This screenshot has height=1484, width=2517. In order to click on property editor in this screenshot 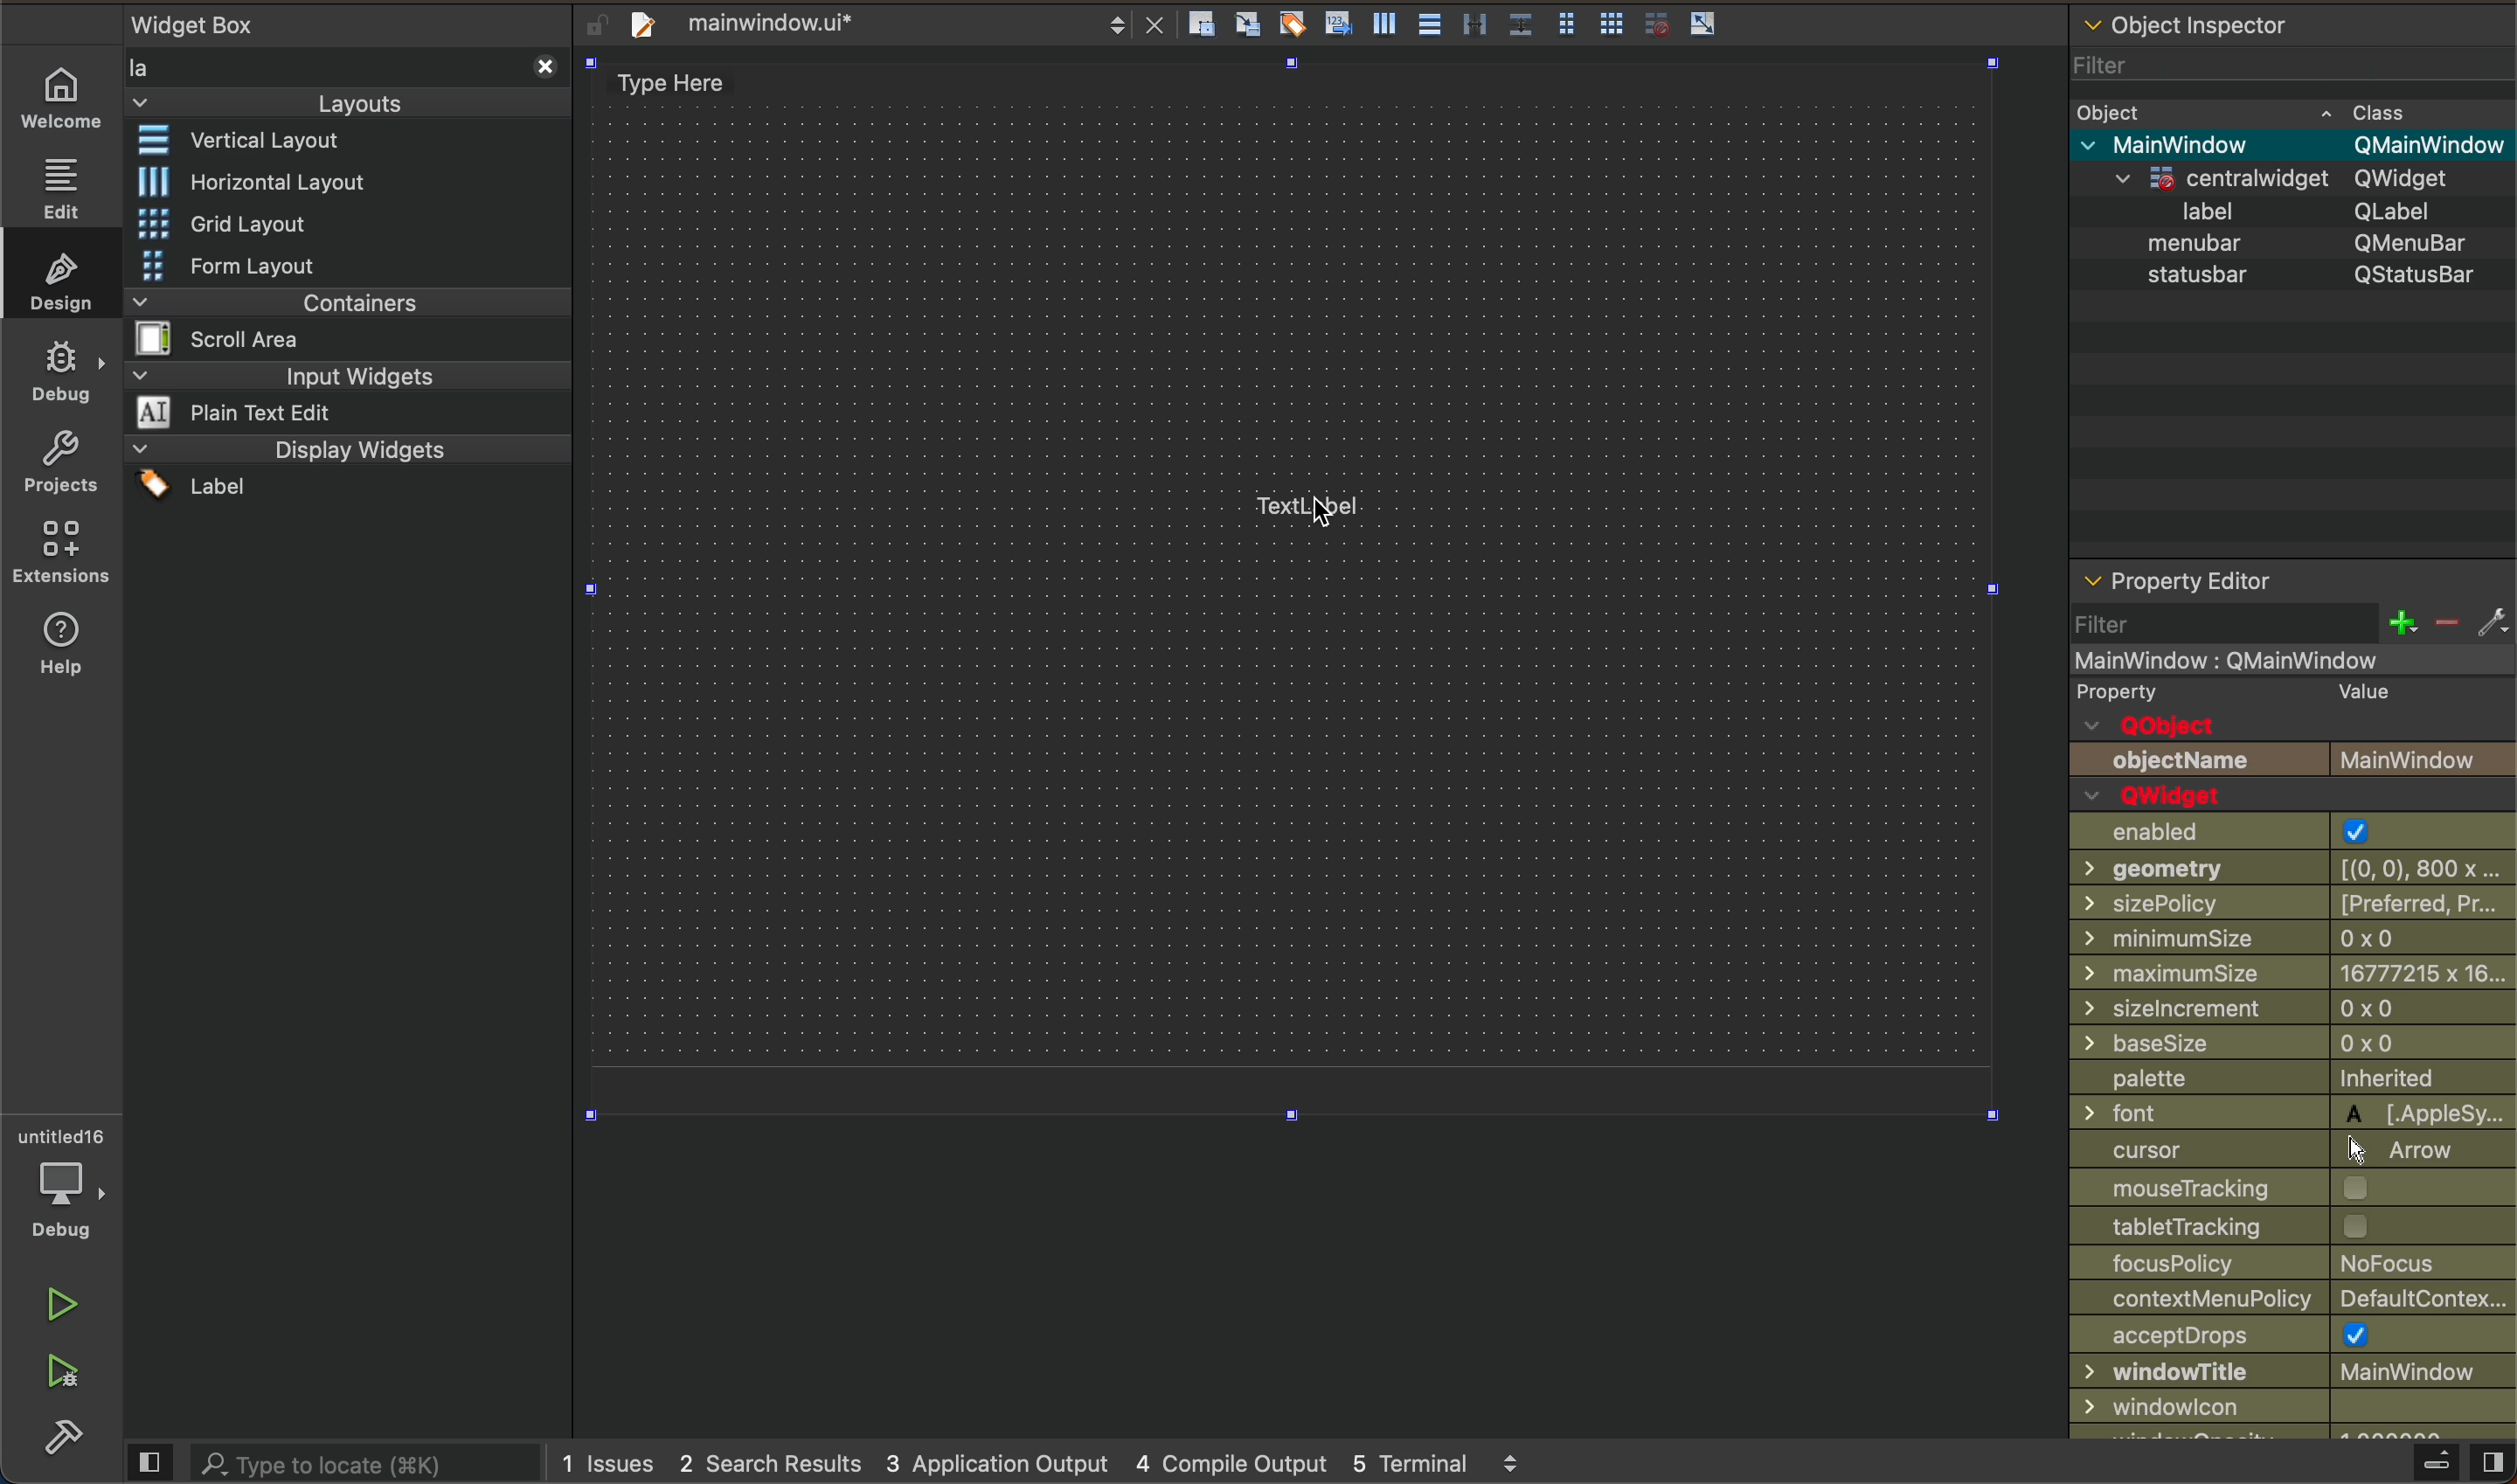, I will do `click(2292, 605)`.